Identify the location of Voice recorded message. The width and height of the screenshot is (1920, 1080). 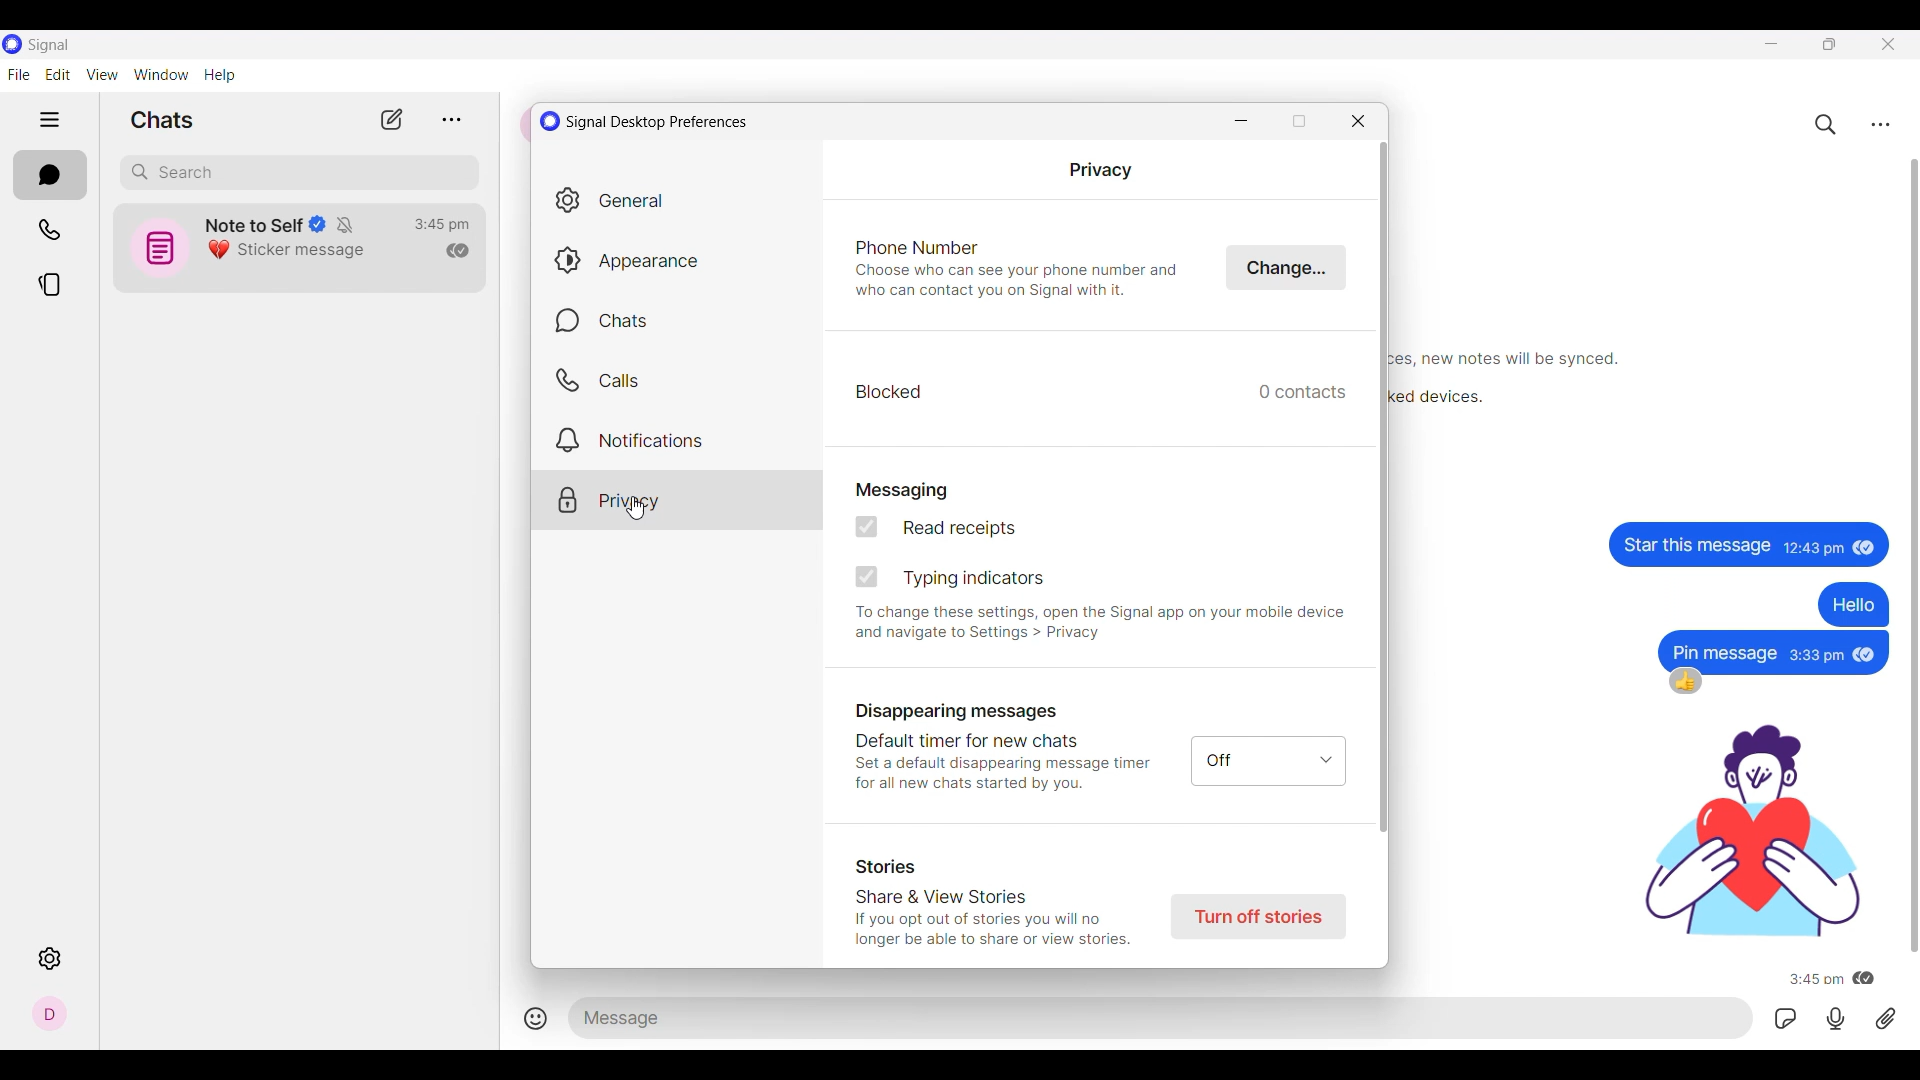
(1836, 1019).